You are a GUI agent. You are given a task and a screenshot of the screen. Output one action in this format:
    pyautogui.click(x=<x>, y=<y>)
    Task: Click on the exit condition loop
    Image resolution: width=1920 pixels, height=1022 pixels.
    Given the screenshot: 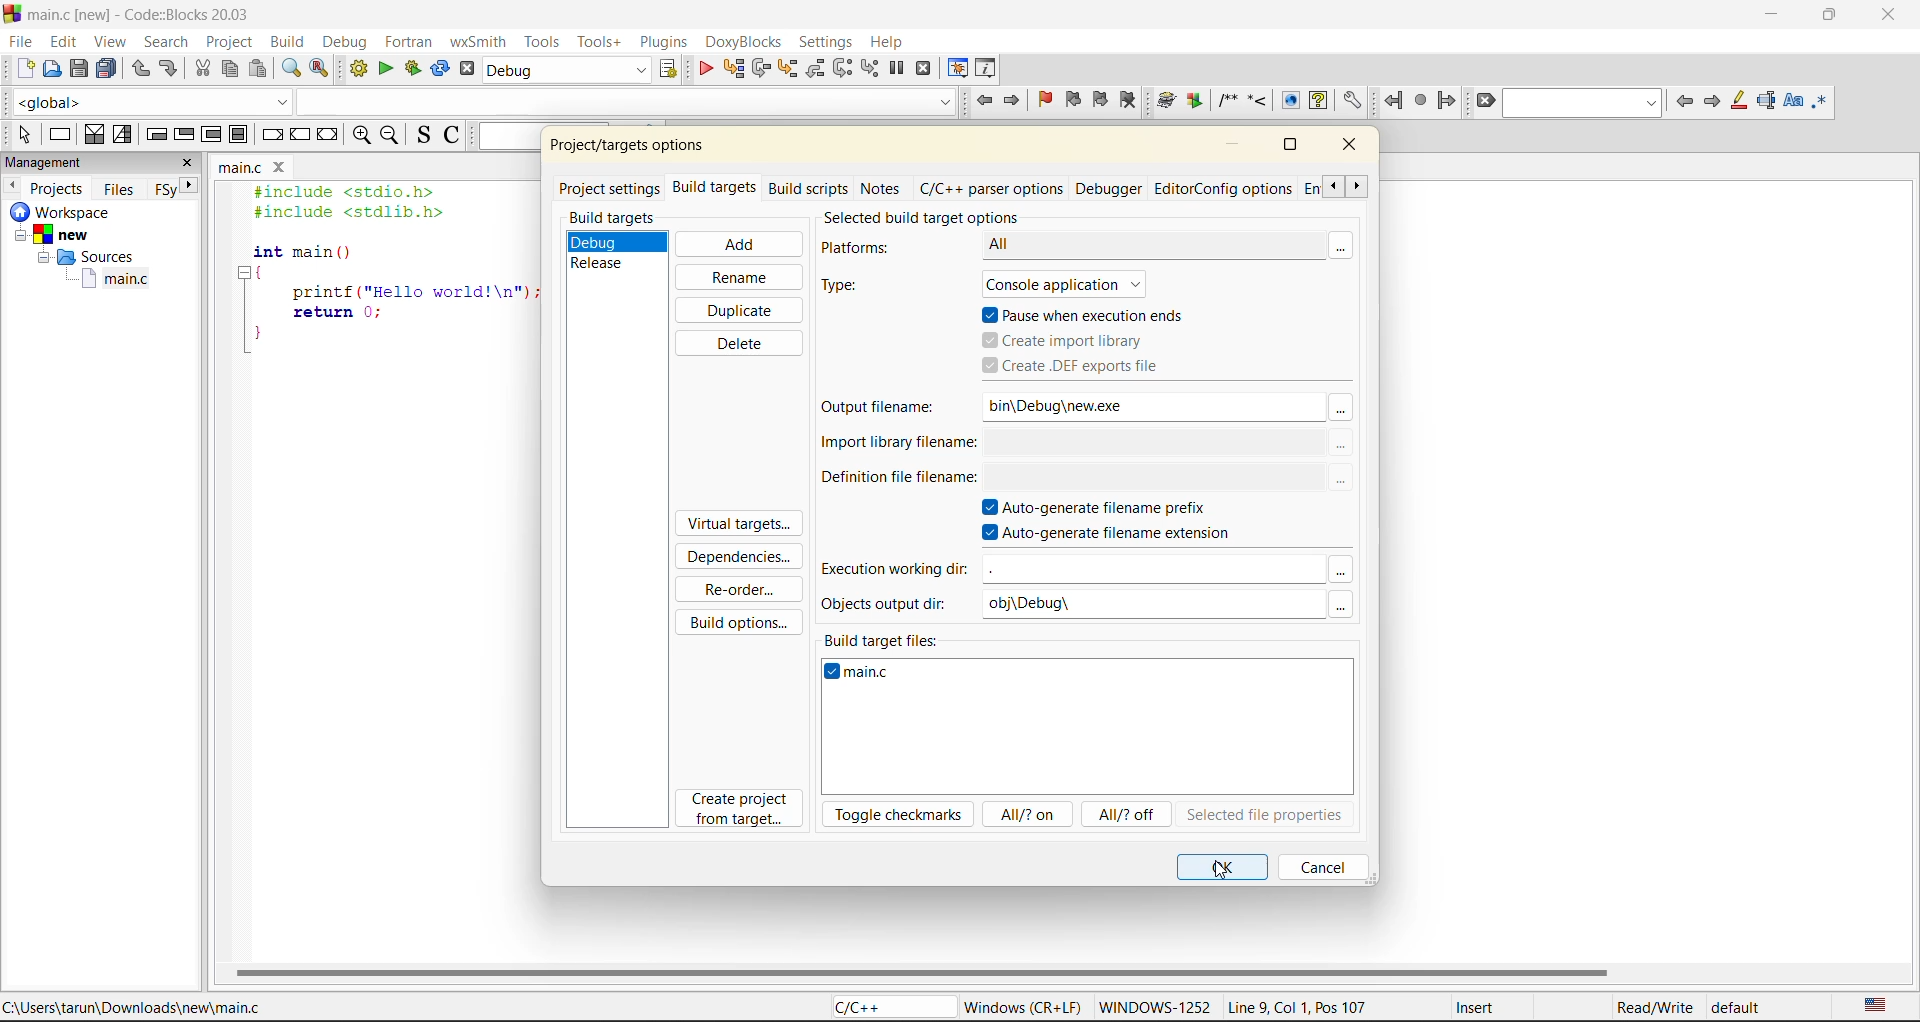 What is the action you would take?
    pyautogui.click(x=183, y=134)
    